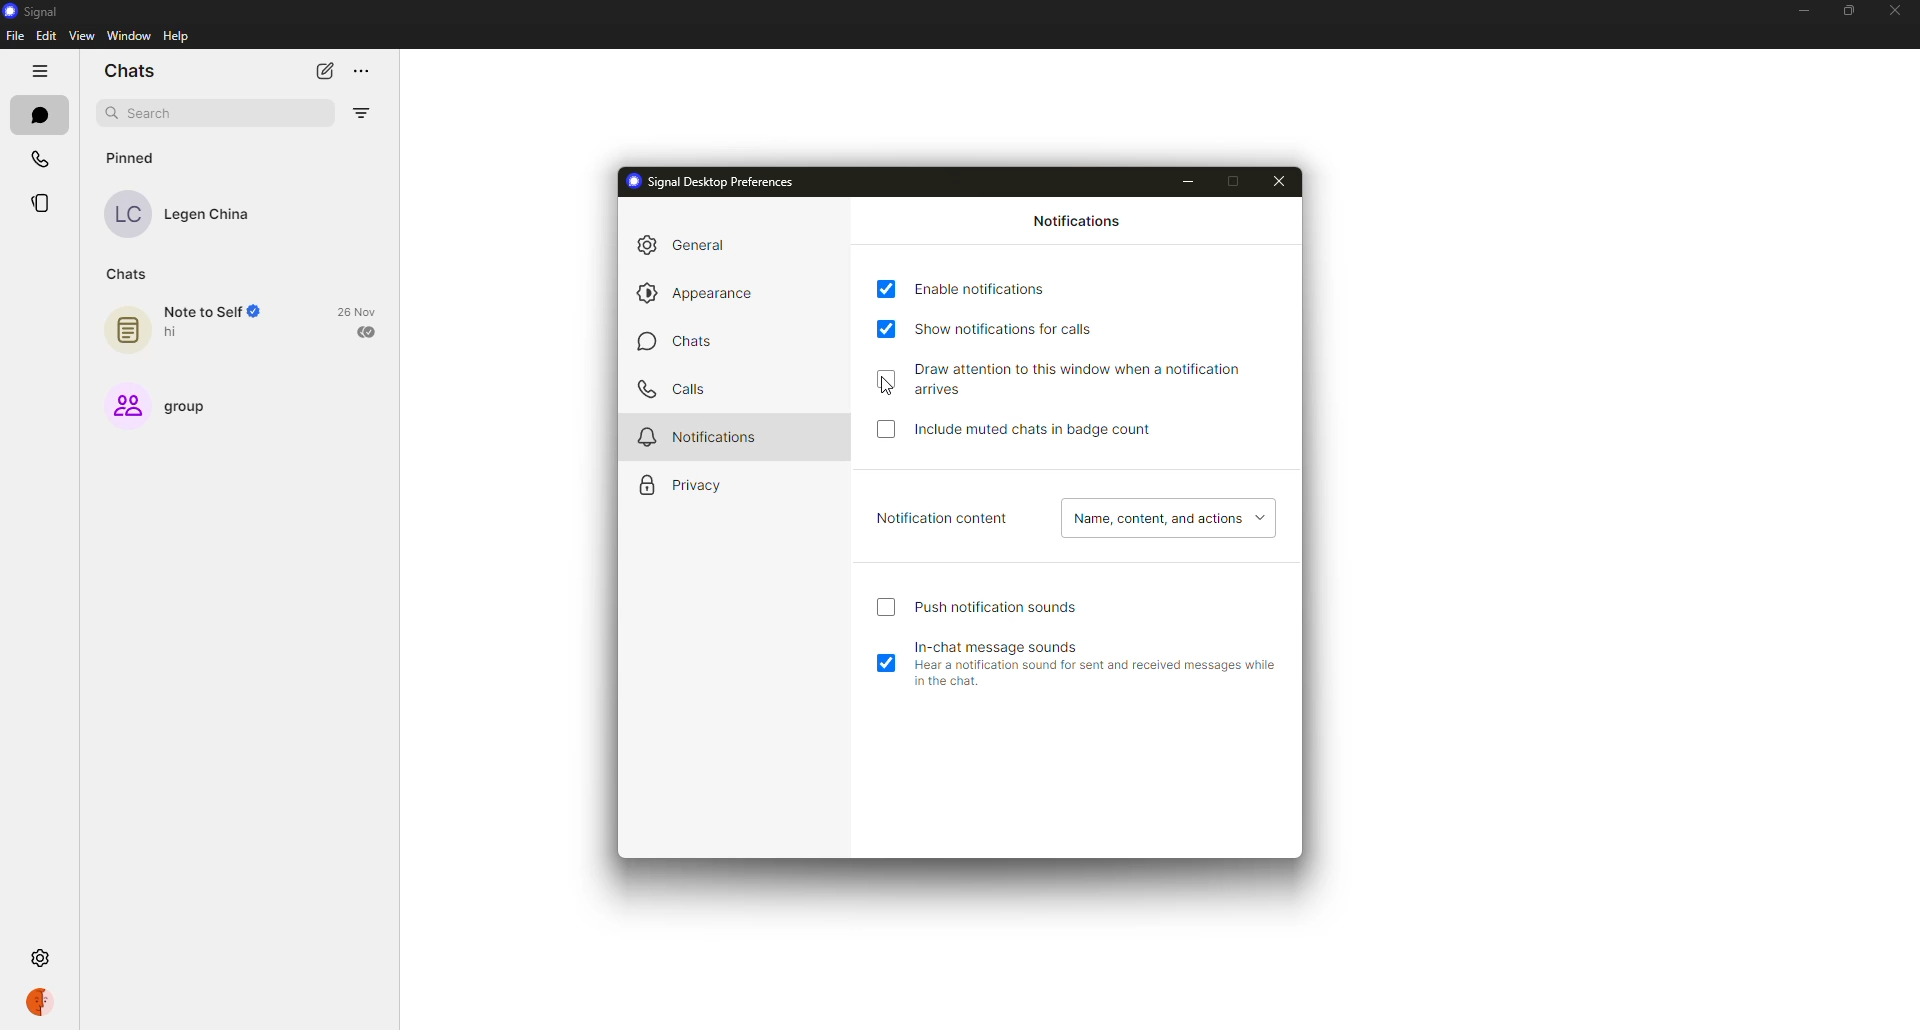  What do you see at coordinates (213, 216) in the screenshot?
I see `Legen China` at bounding box center [213, 216].